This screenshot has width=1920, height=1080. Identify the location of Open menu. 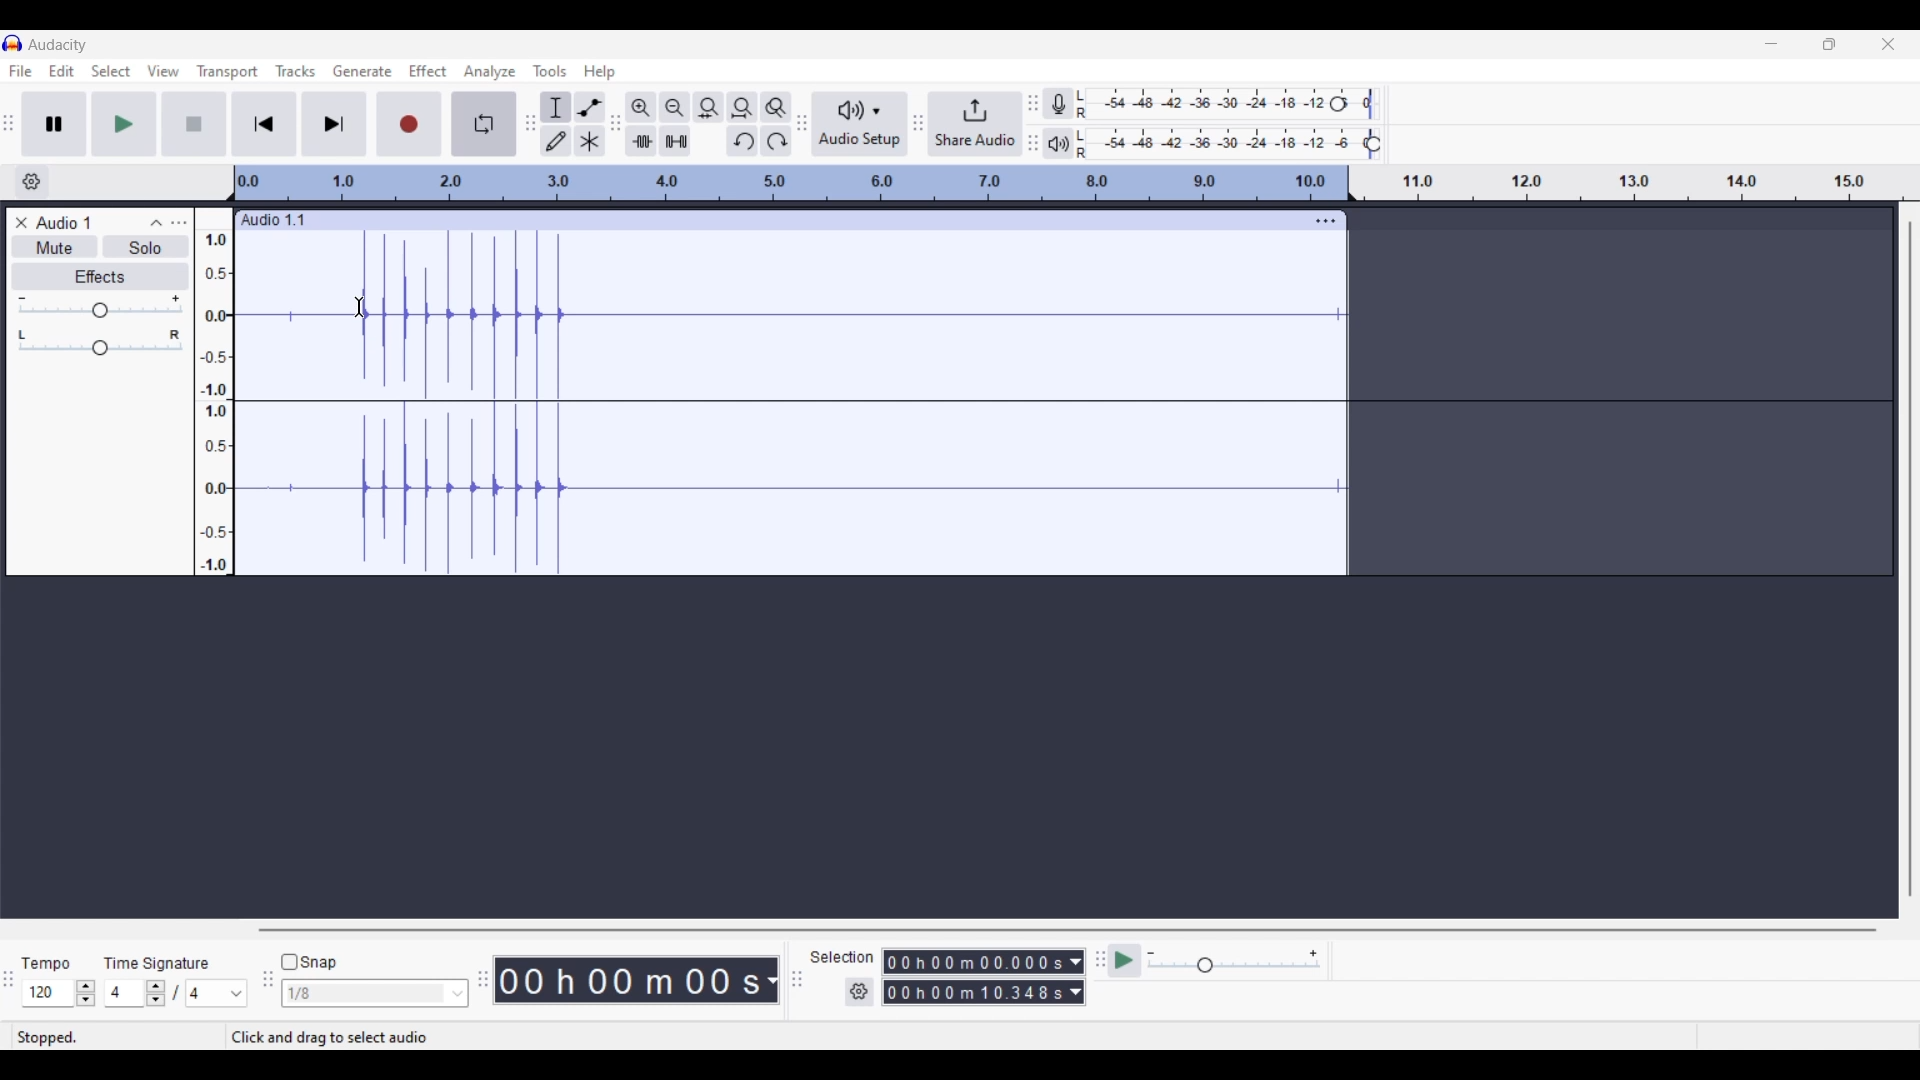
(178, 223).